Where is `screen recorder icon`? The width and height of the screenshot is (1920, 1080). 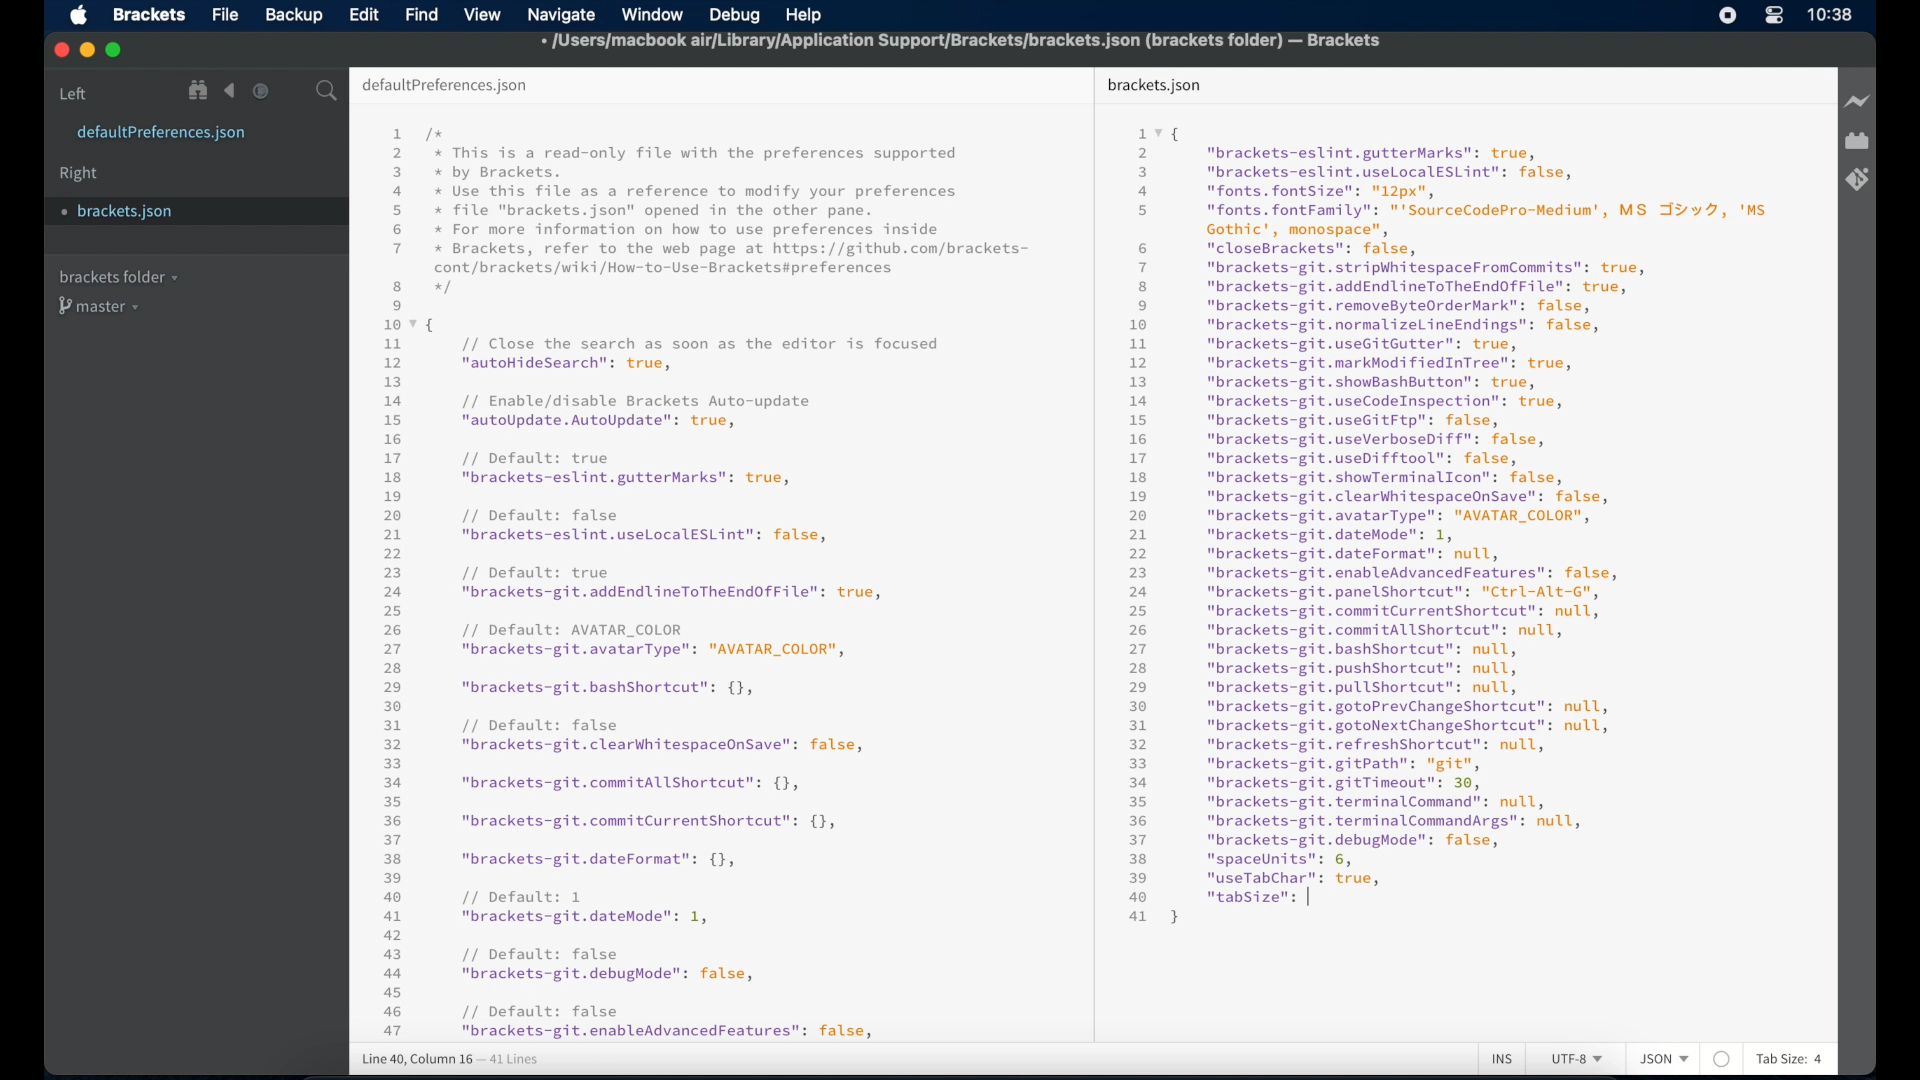 screen recorder icon is located at coordinates (1728, 15).